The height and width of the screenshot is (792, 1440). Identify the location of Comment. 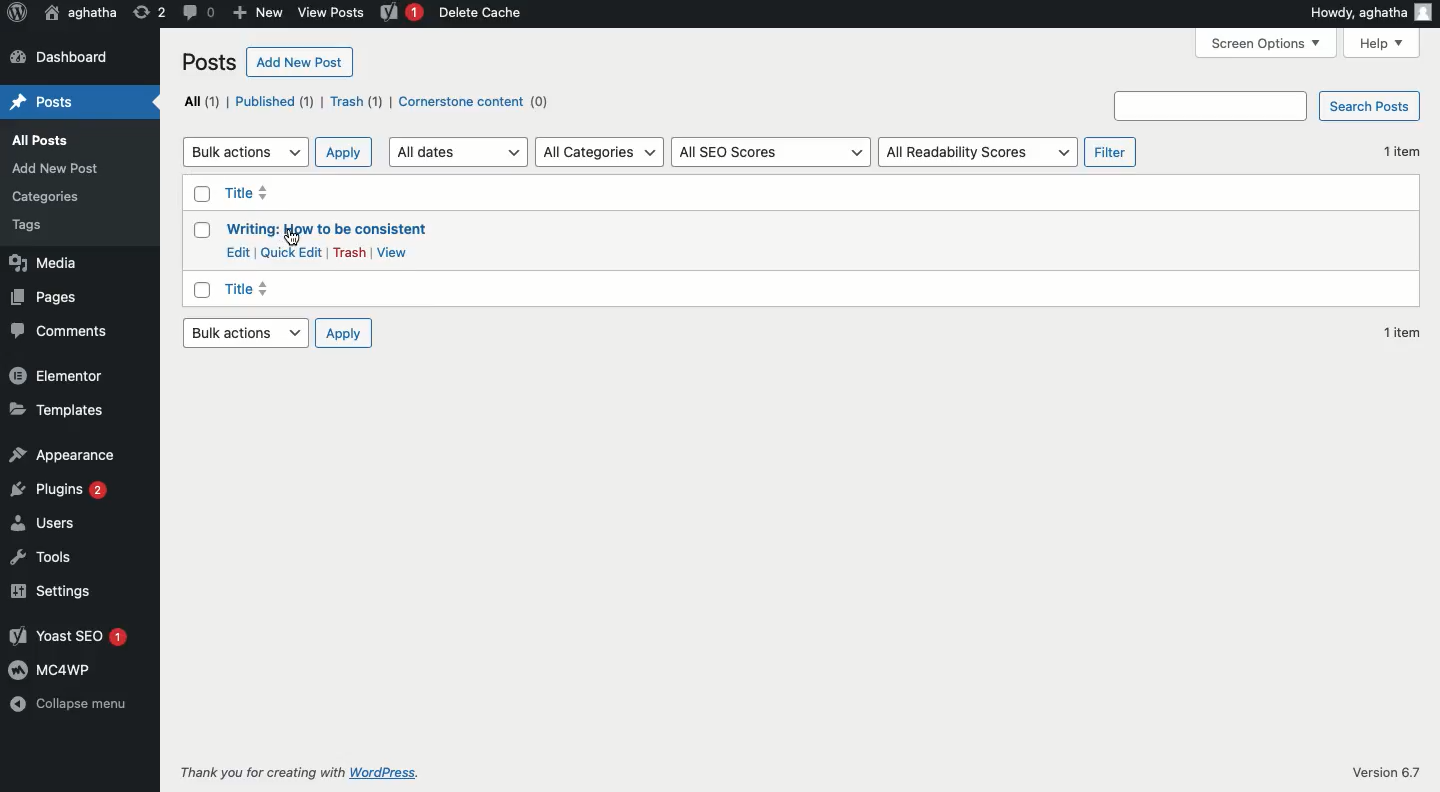
(197, 14).